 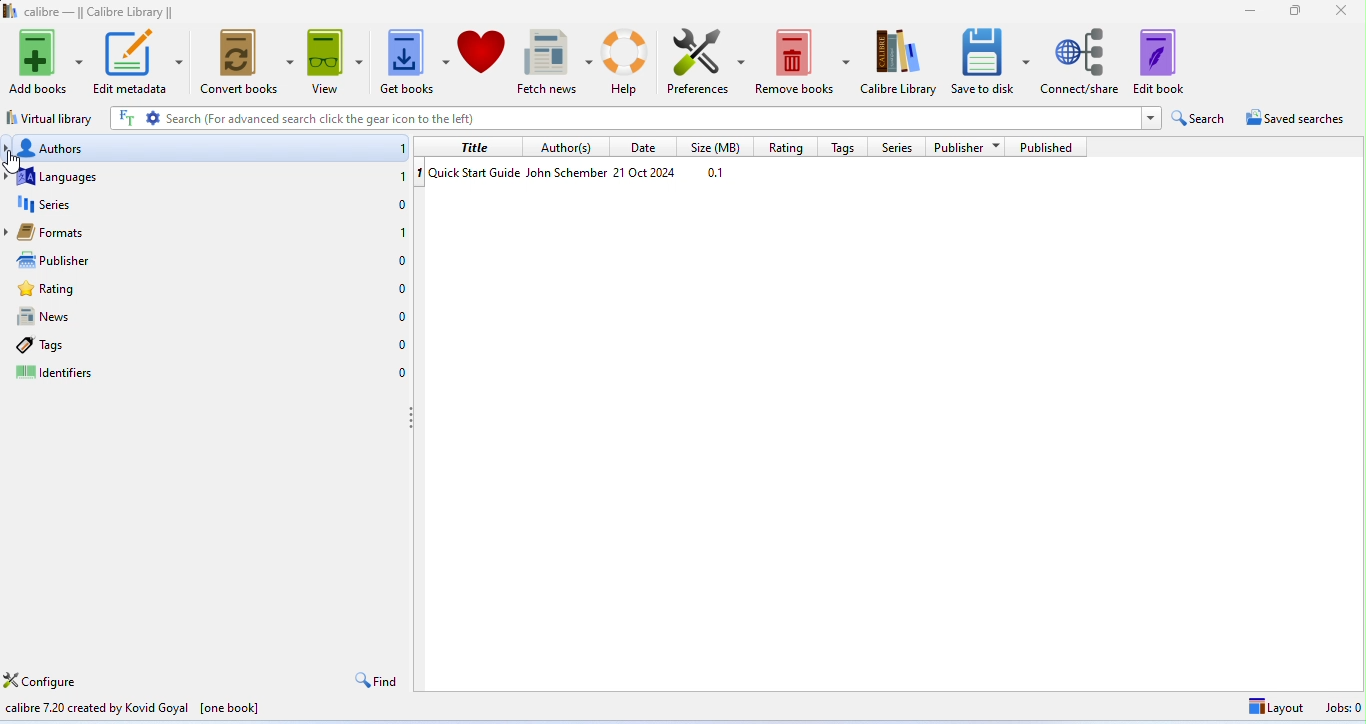 I want to click on date, so click(x=648, y=171).